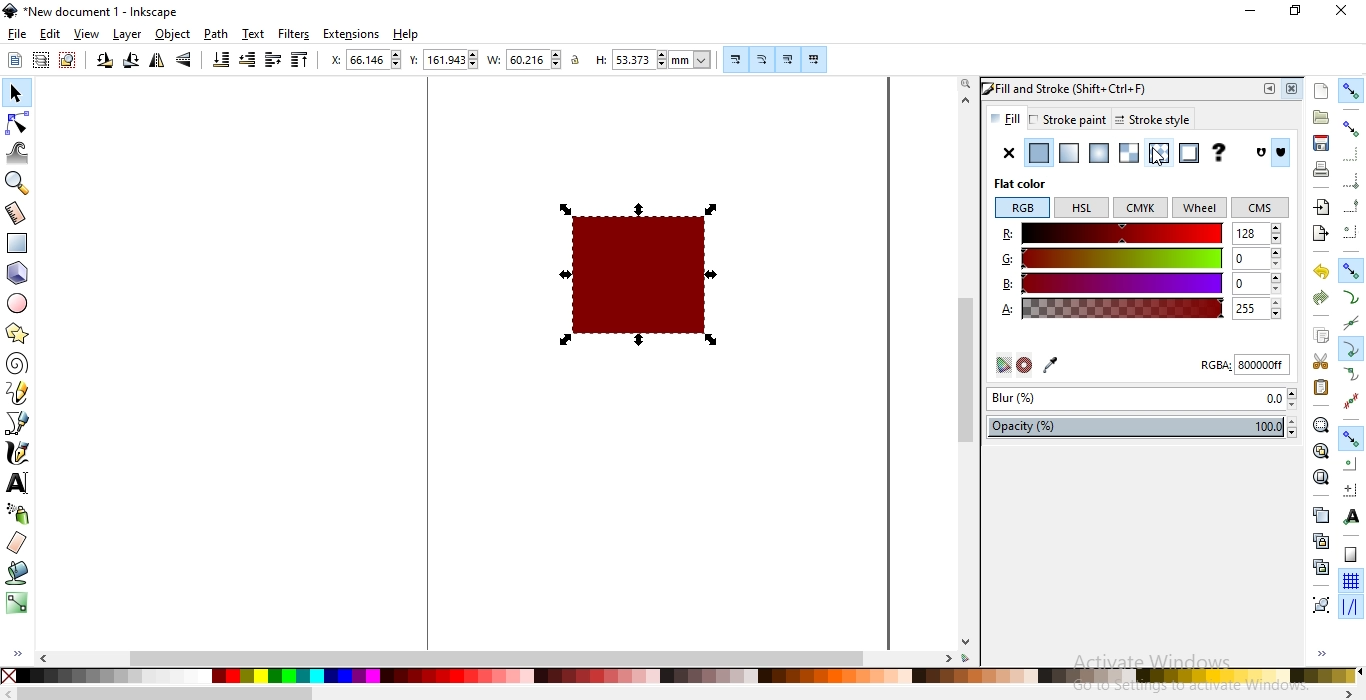  I want to click on erase existing paths, so click(17, 544).